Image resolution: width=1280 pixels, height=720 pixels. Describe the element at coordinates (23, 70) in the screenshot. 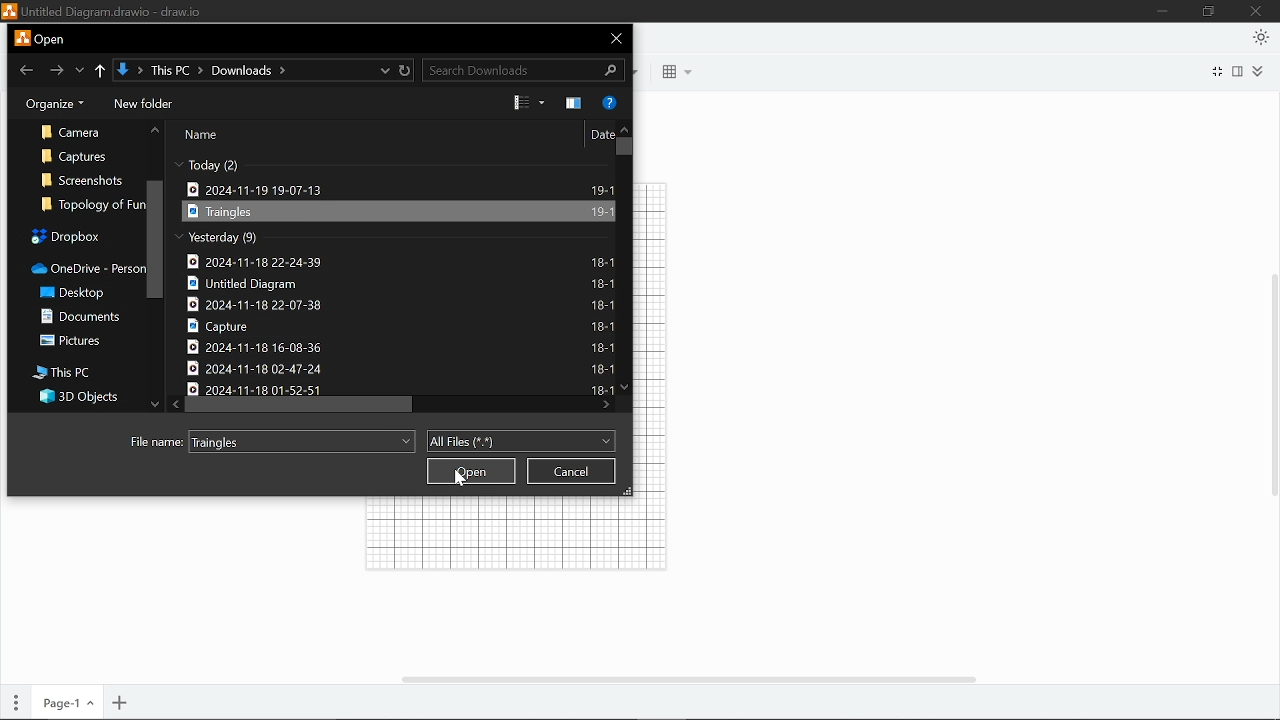

I see `back` at that location.